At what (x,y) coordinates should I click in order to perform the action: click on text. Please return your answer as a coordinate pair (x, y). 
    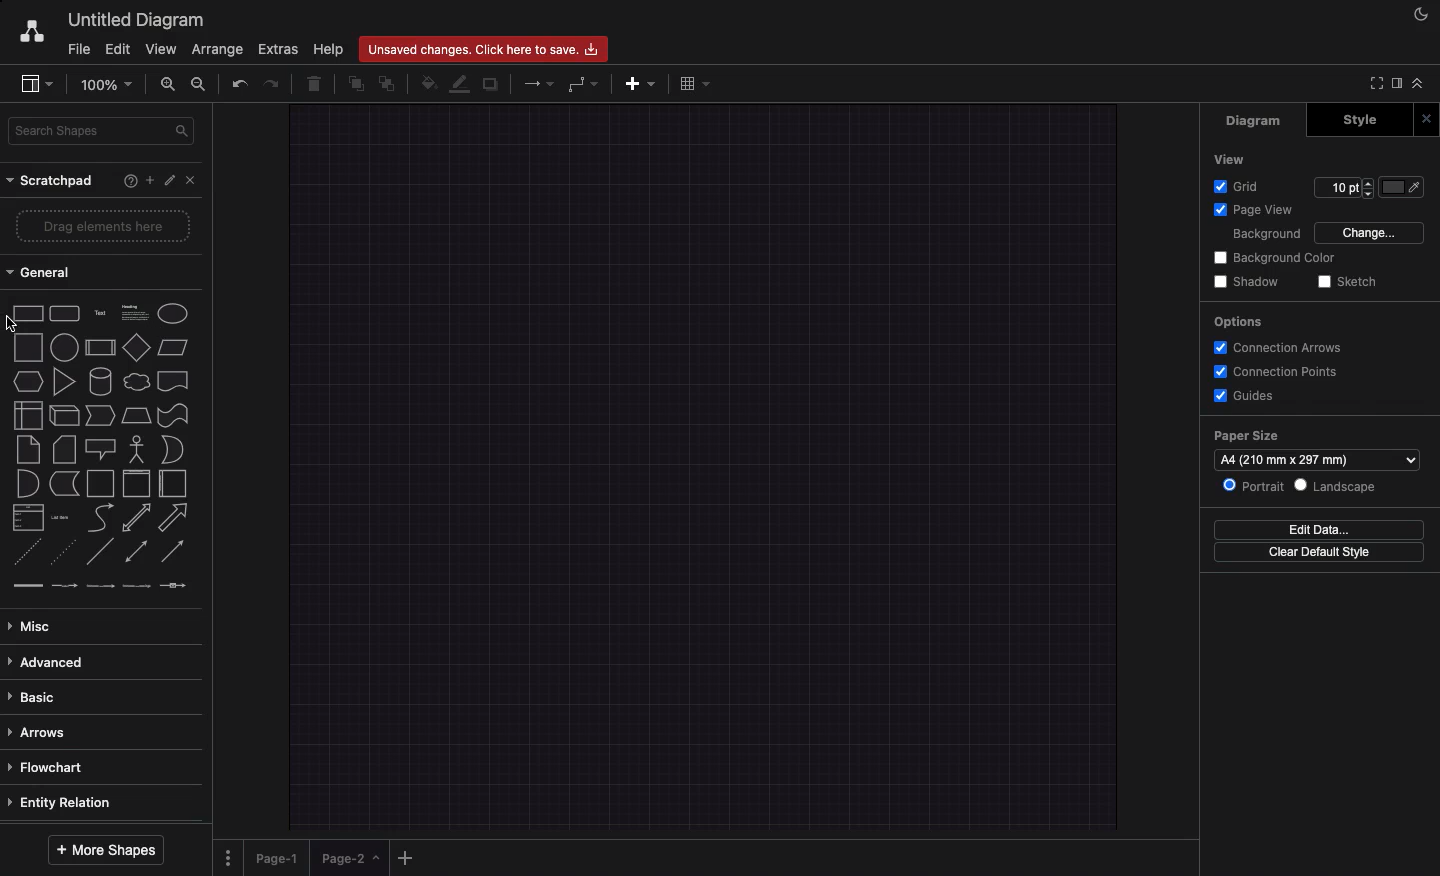
    Looking at the image, I should click on (99, 312).